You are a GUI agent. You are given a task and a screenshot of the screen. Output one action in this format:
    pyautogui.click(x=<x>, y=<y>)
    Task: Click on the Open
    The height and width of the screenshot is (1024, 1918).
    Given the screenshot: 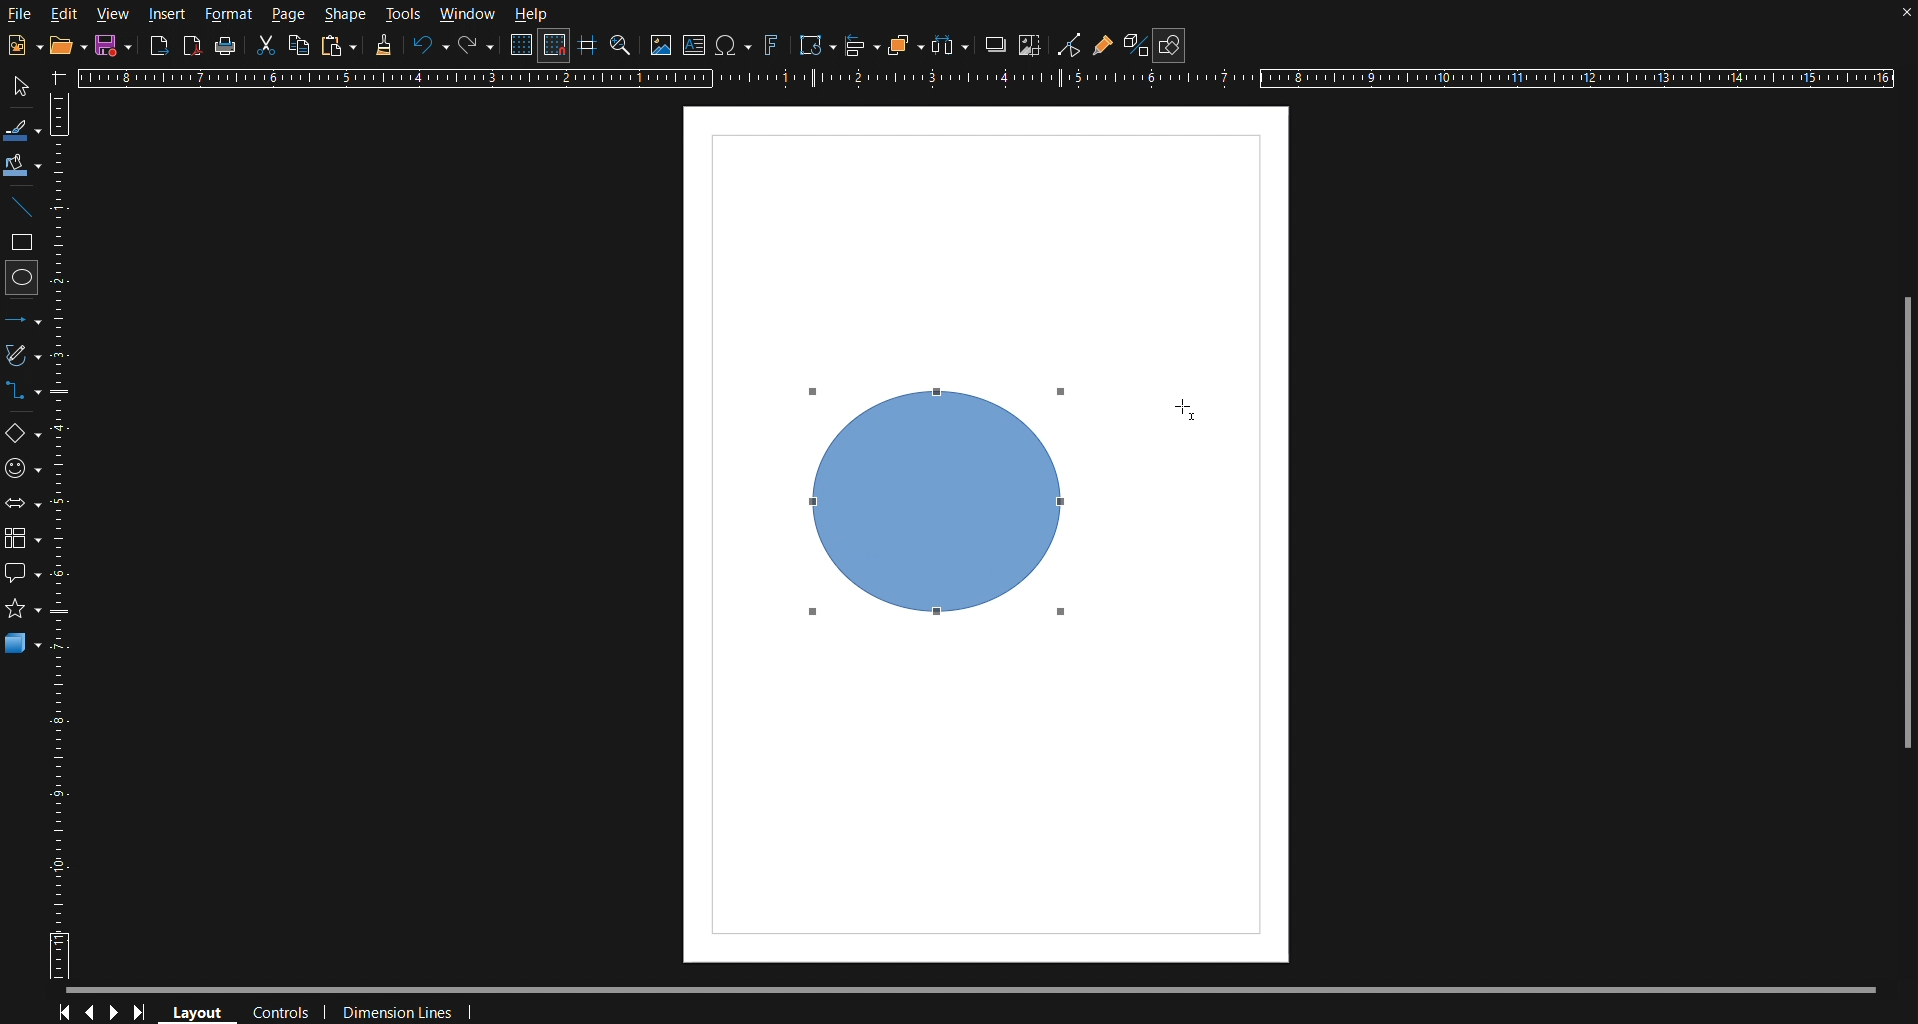 What is the action you would take?
    pyautogui.click(x=62, y=45)
    